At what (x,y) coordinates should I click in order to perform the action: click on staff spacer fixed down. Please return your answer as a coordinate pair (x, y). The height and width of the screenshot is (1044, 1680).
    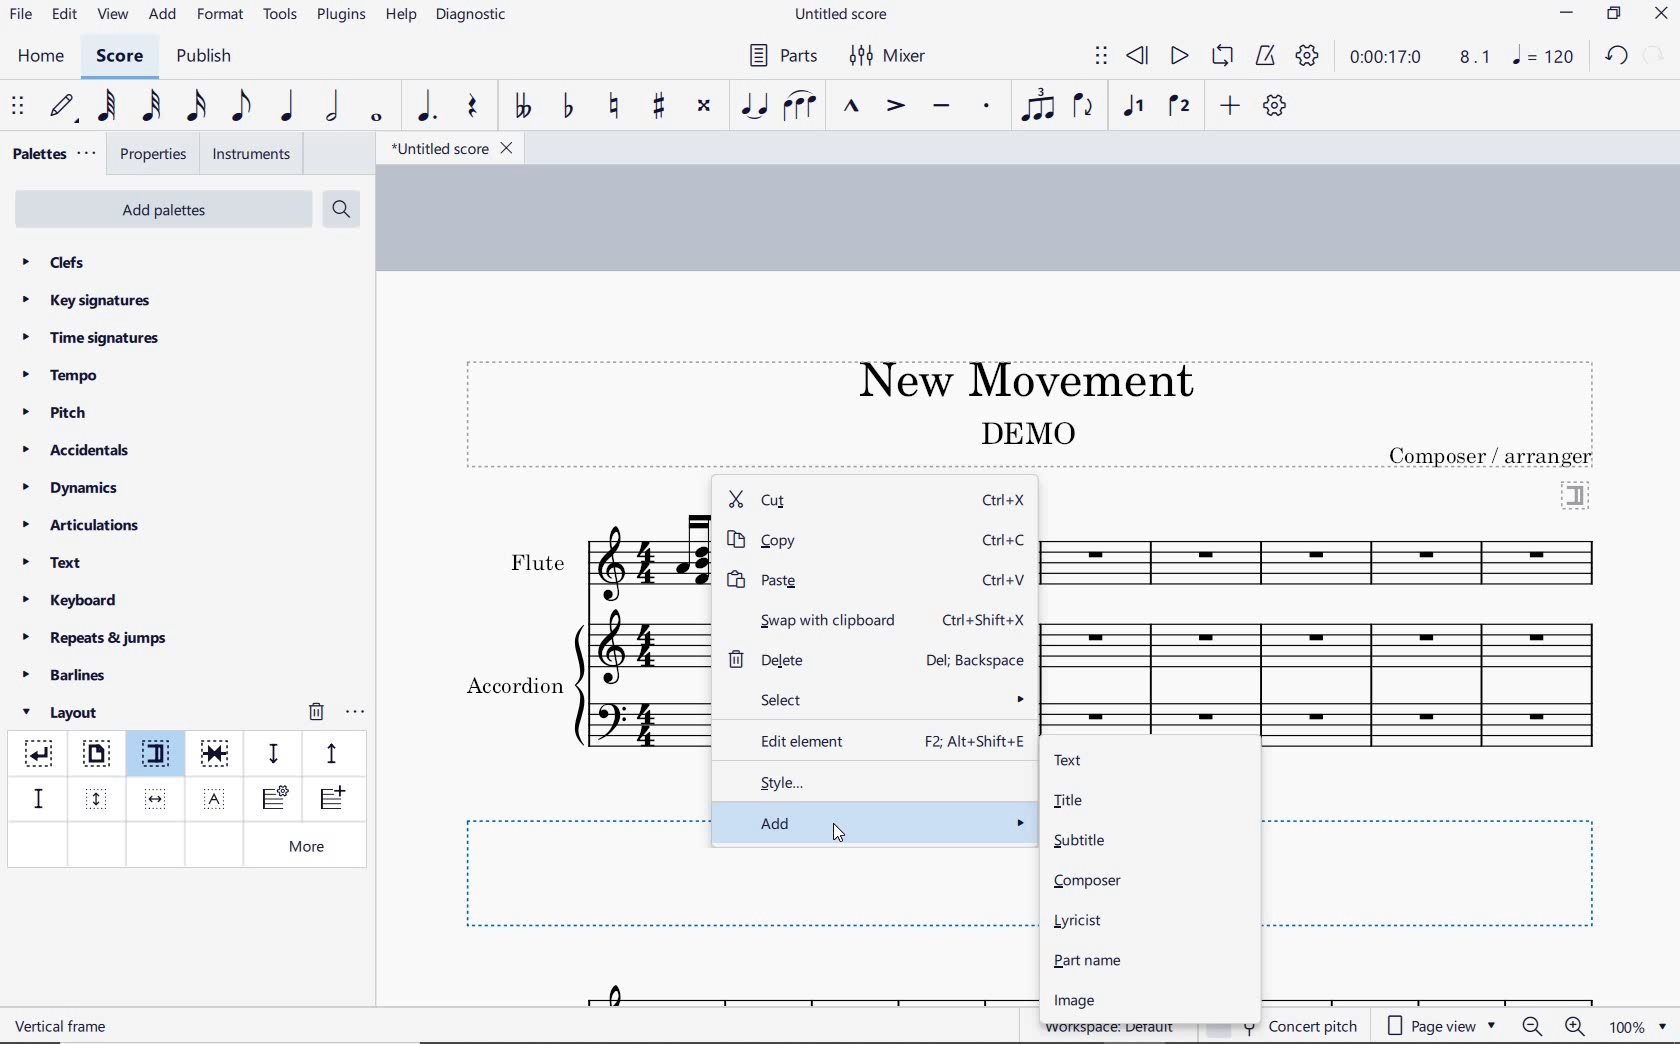
    Looking at the image, I should click on (36, 798).